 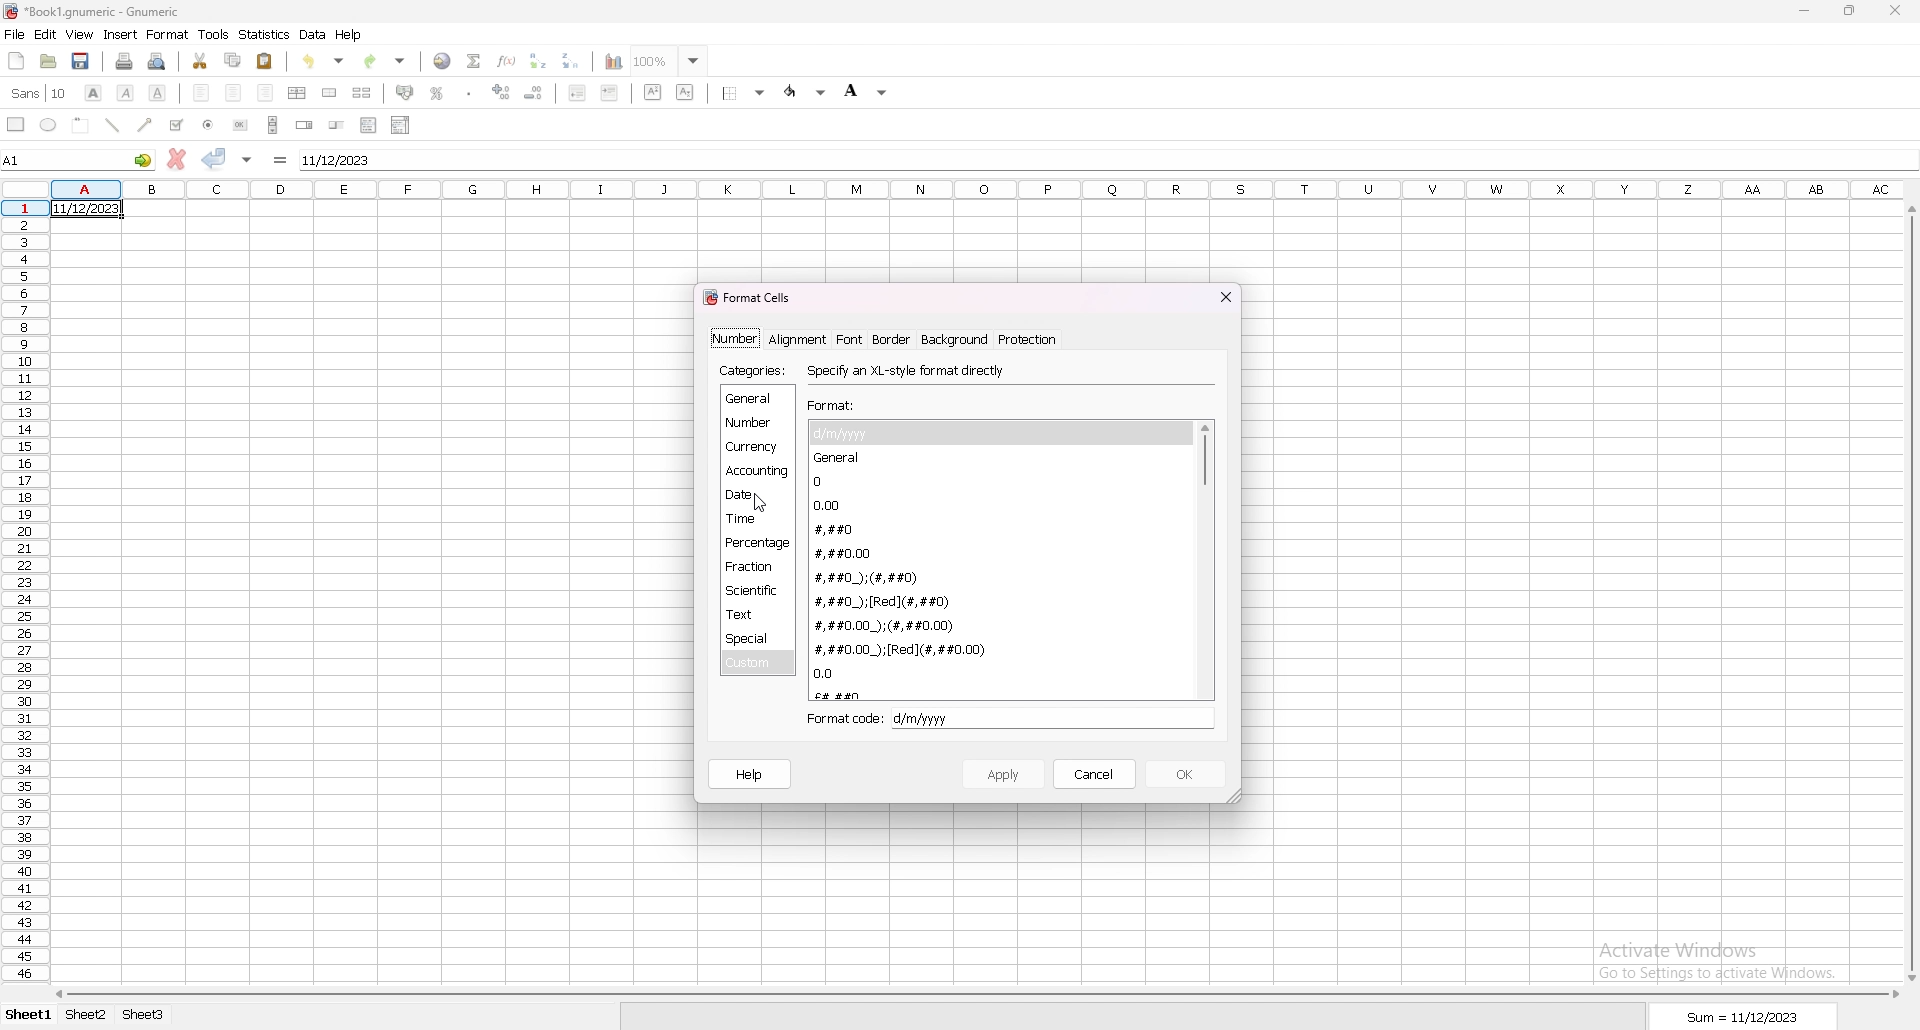 I want to click on percentage, so click(x=437, y=93).